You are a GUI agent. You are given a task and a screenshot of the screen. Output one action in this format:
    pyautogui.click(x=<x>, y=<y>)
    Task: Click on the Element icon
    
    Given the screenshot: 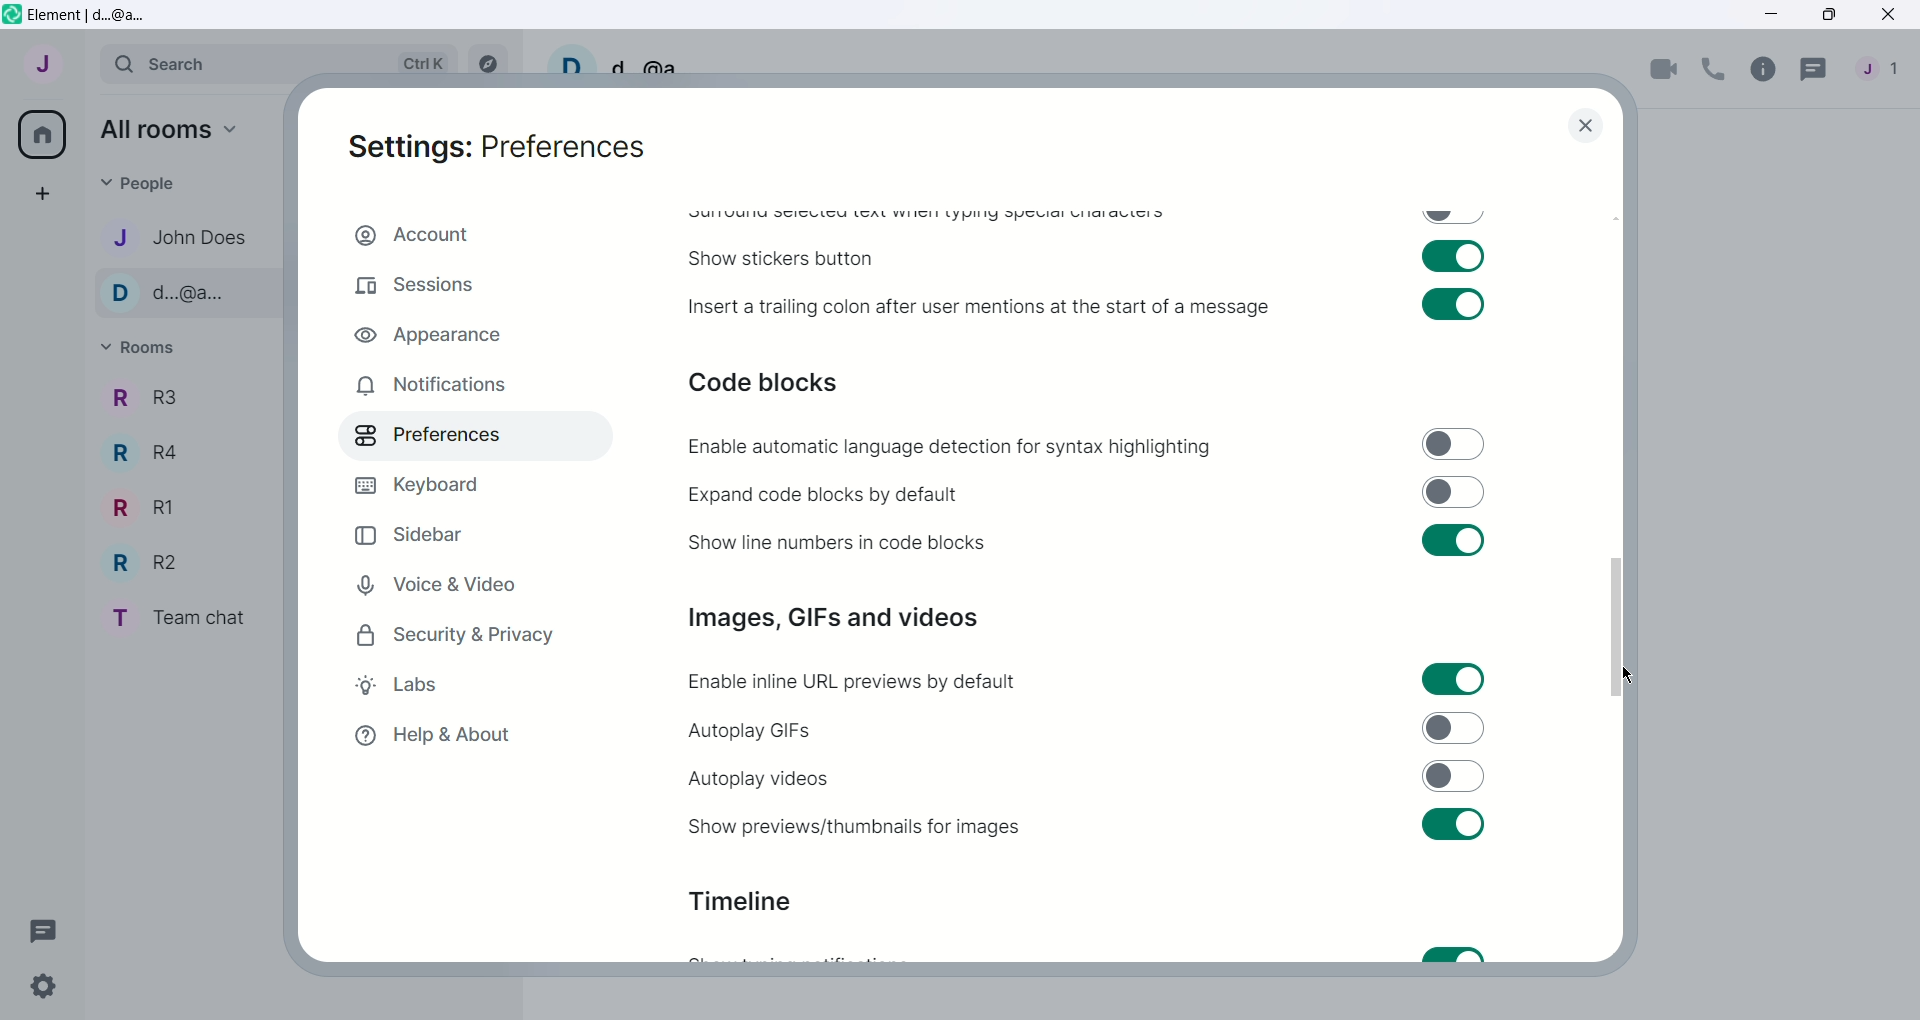 What is the action you would take?
    pyautogui.click(x=12, y=14)
    